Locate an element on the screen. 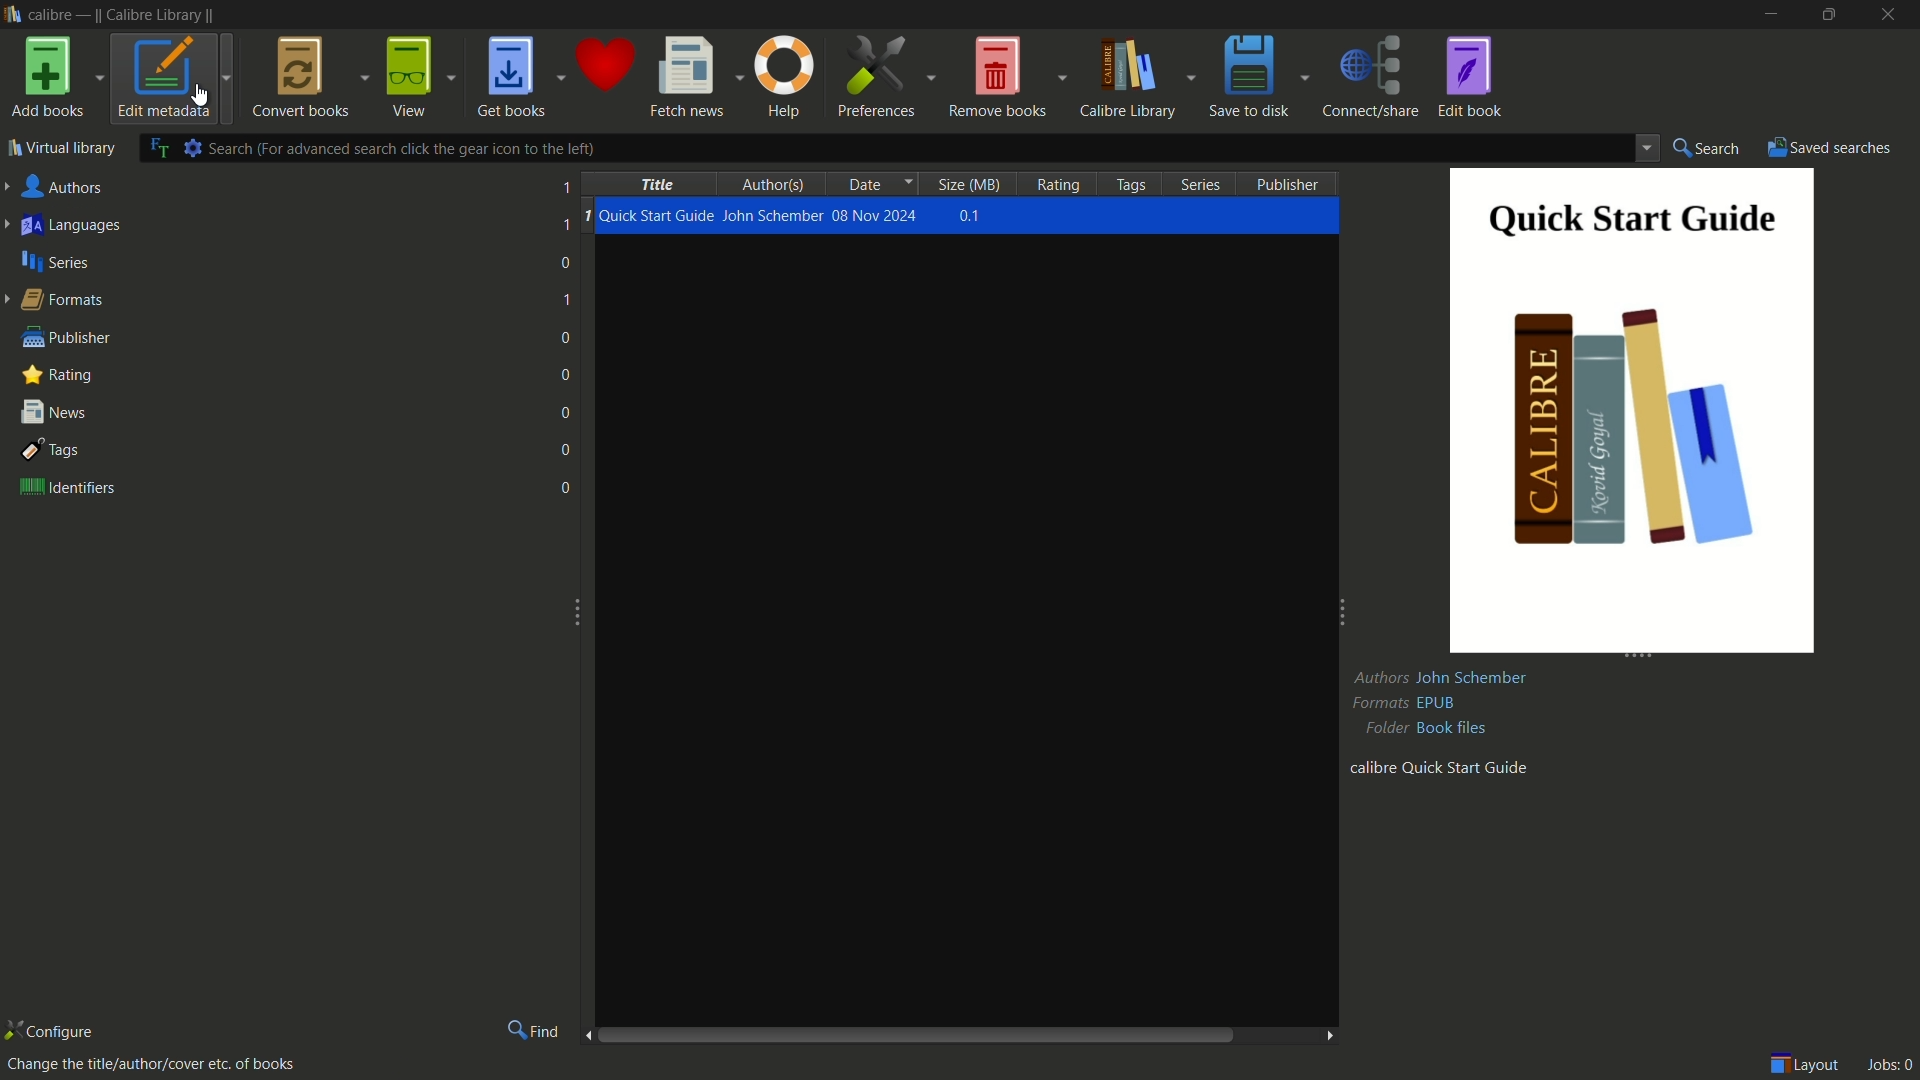 The image size is (1920, 1080). saved searches is located at coordinates (1829, 149).